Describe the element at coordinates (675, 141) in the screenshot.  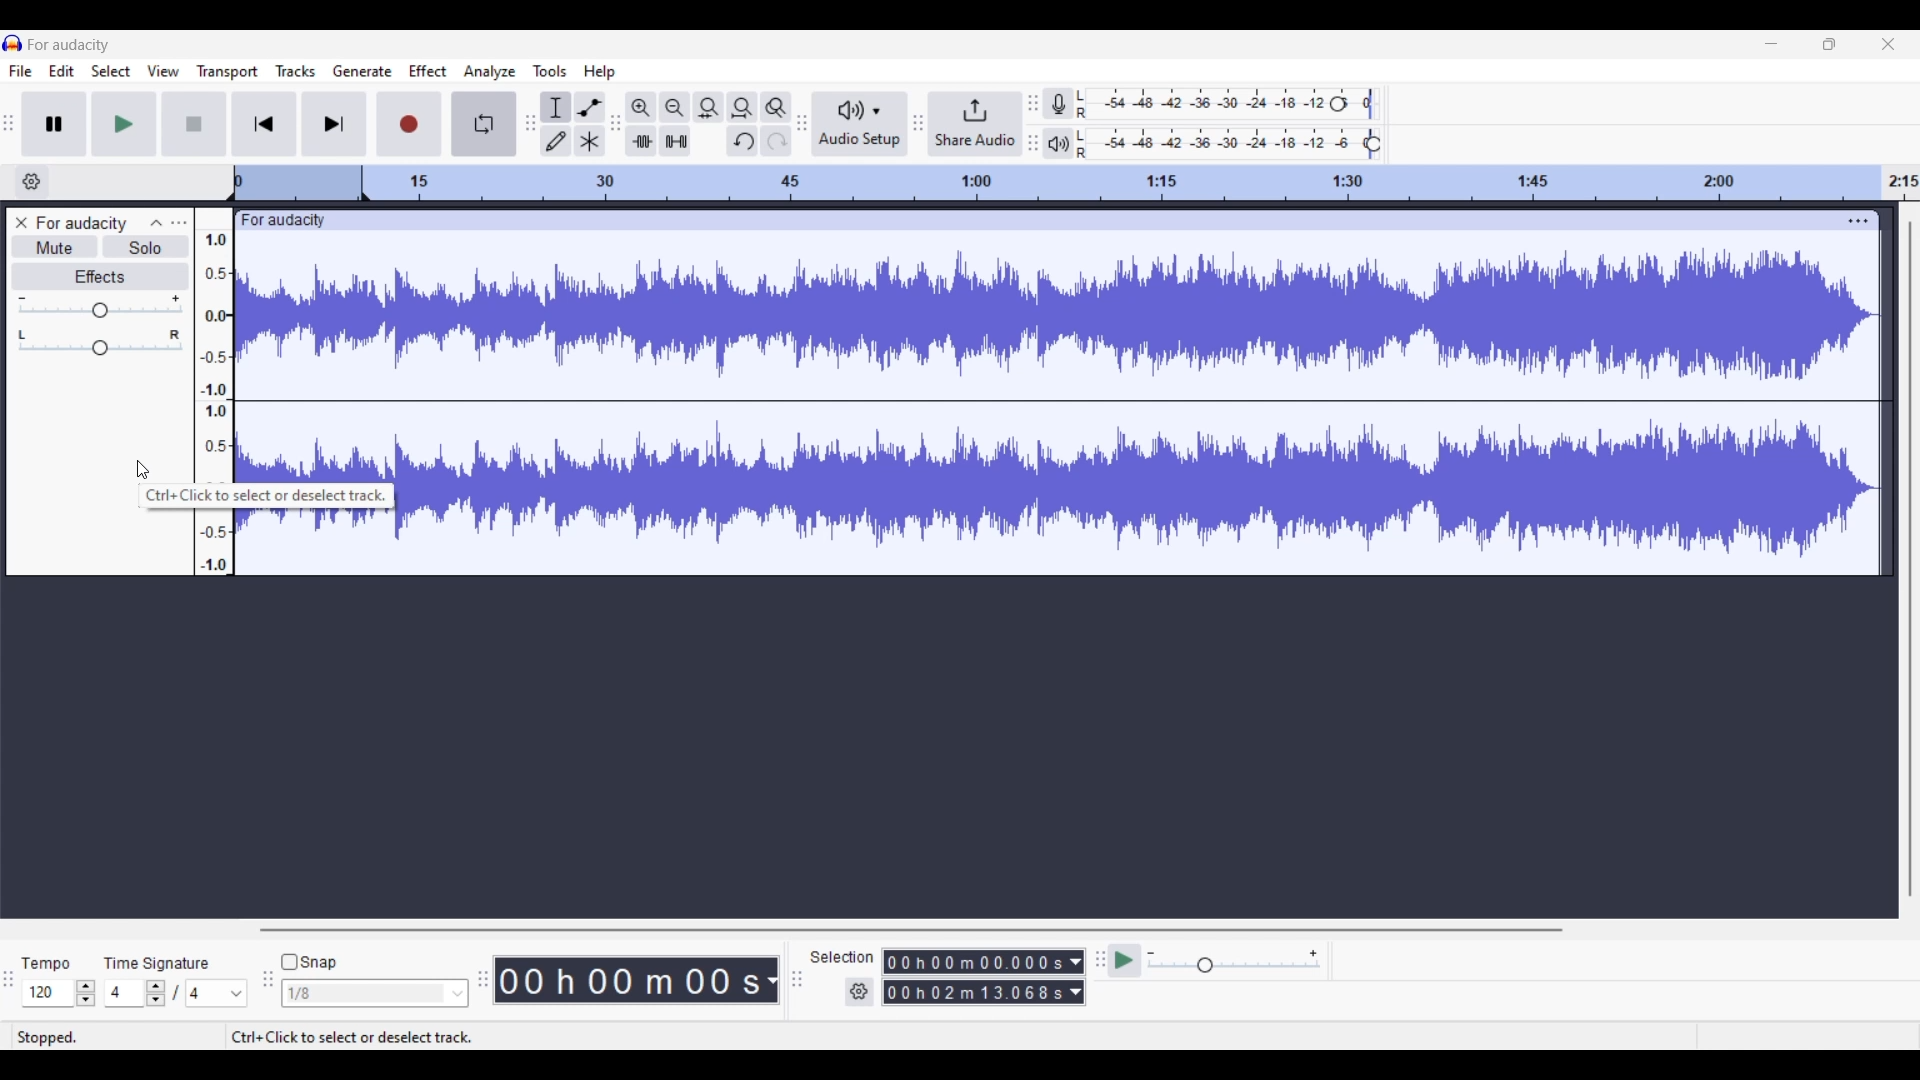
I see `Silence audio selection` at that location.